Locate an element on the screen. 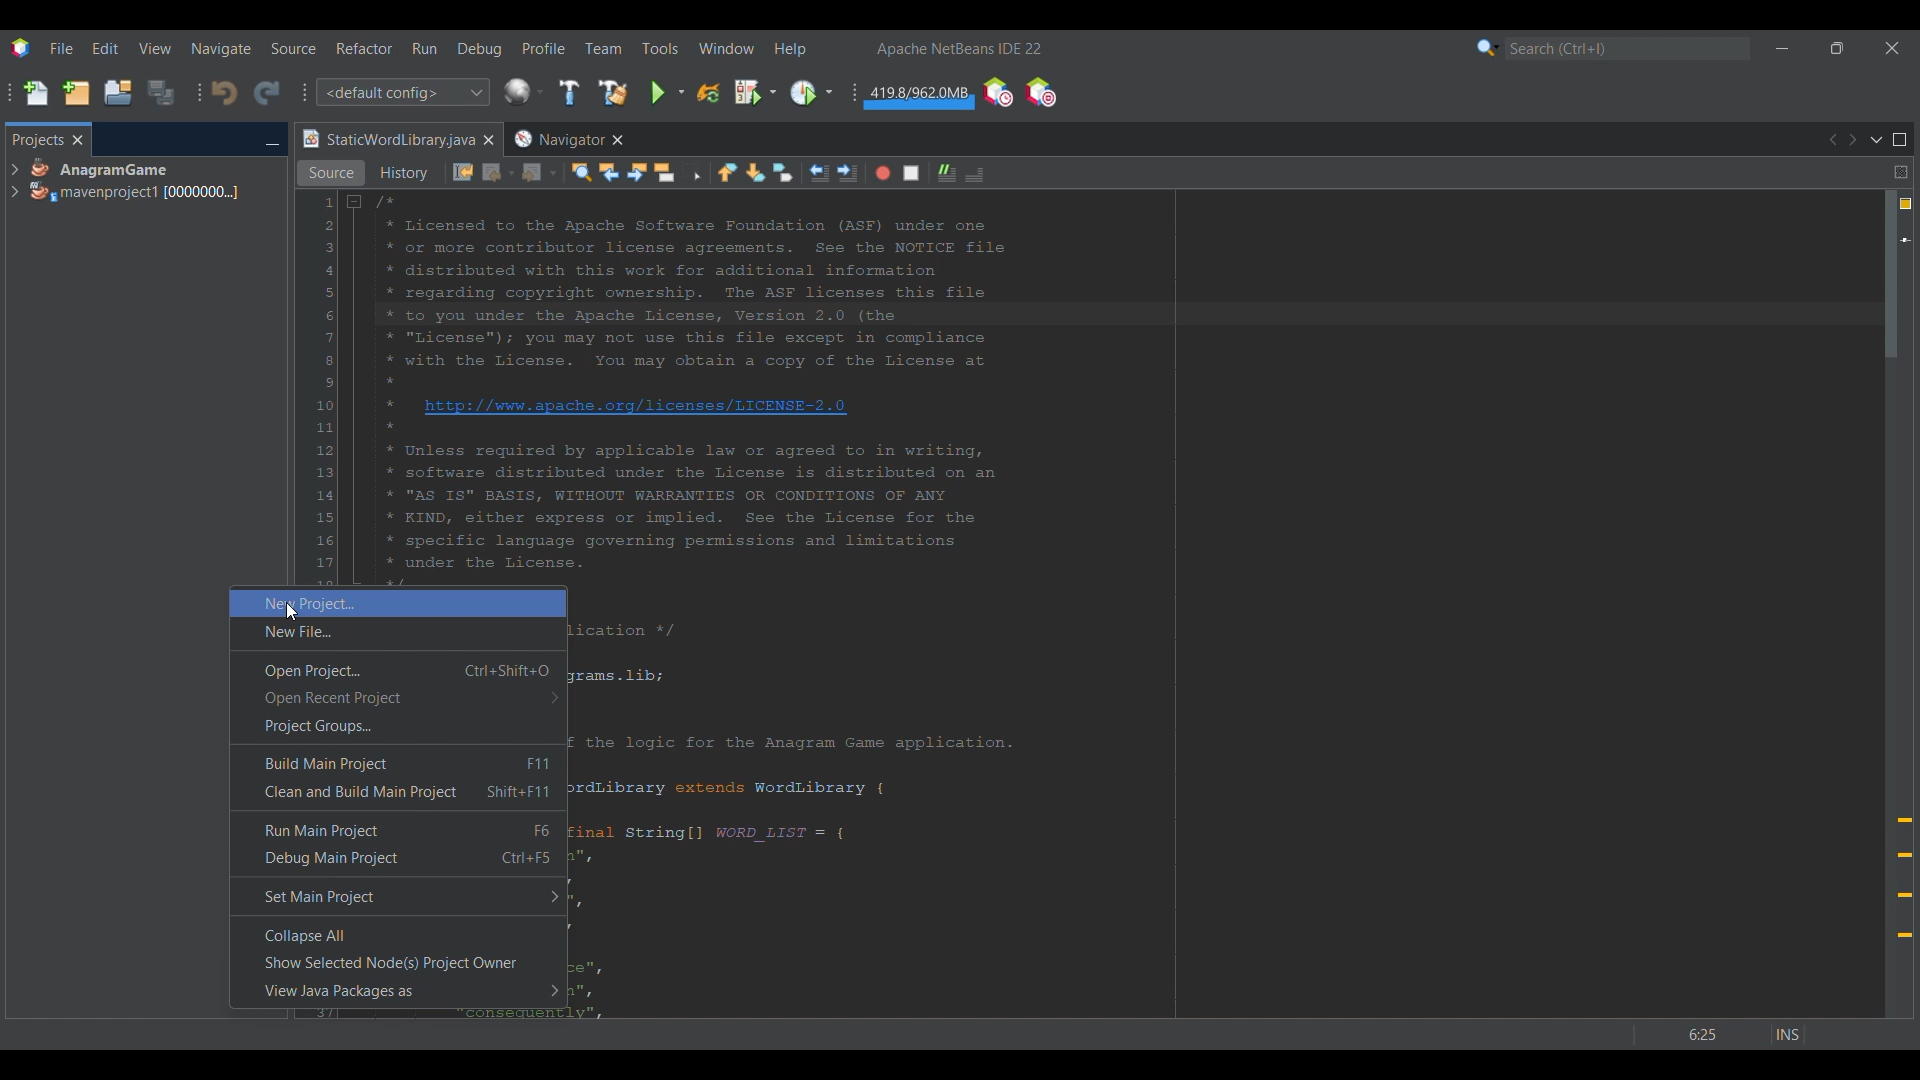 The image size is (1920, 1080). Toggle highlight search is located at coordinates (664, 172).